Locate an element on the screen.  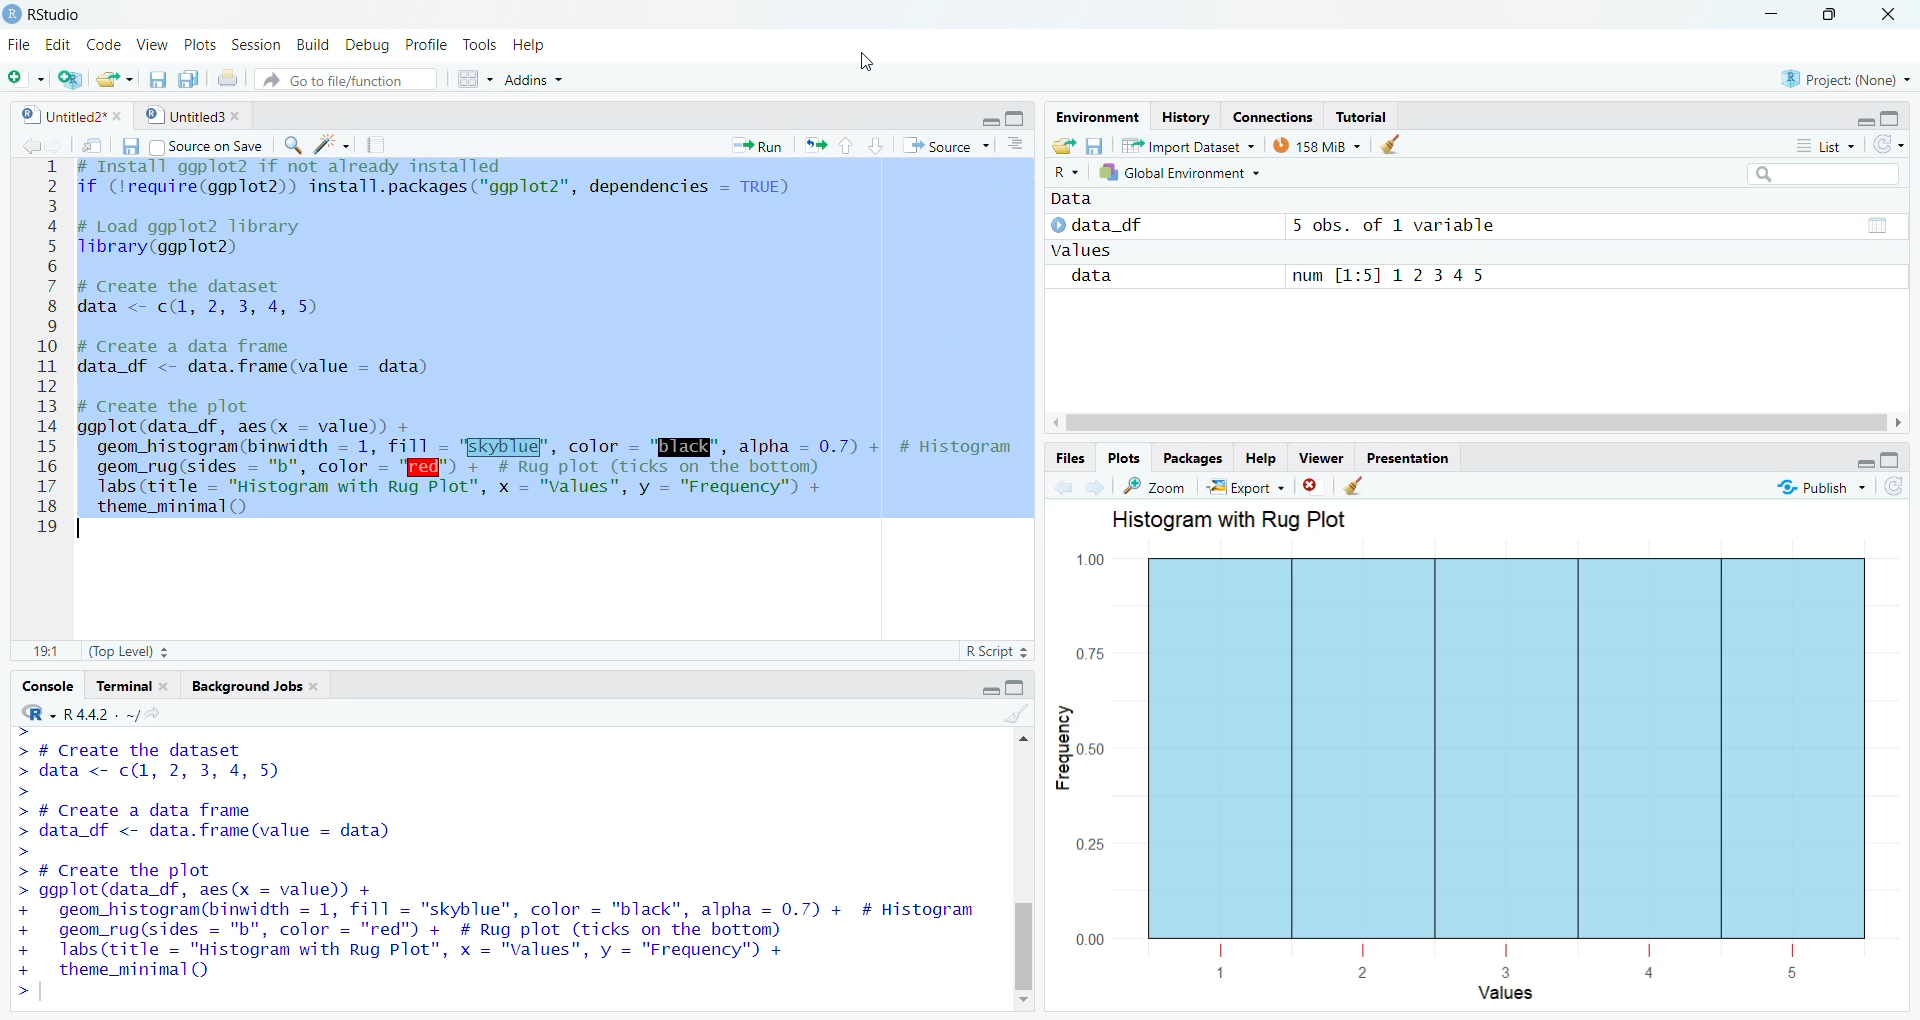
maximize/minimise is located at coordinates (1010, 690).